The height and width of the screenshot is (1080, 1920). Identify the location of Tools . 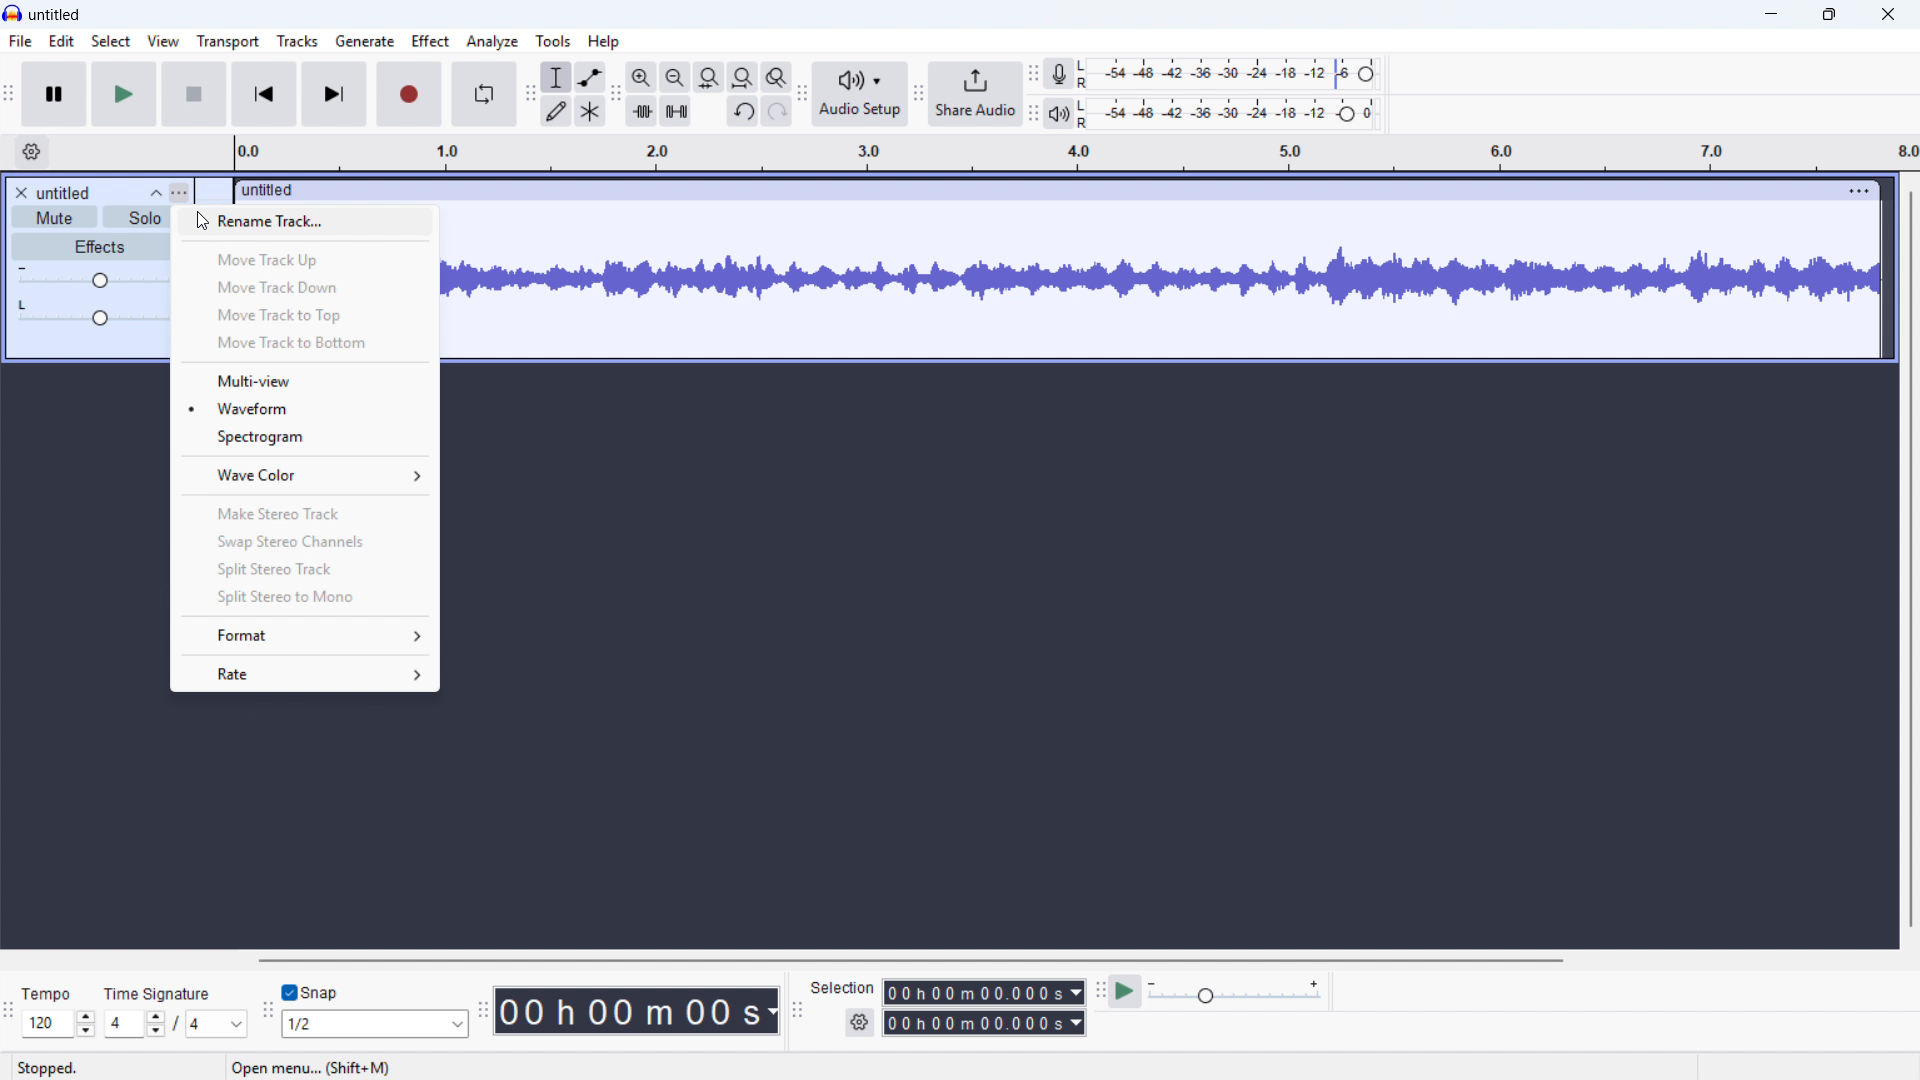
(554, 40).